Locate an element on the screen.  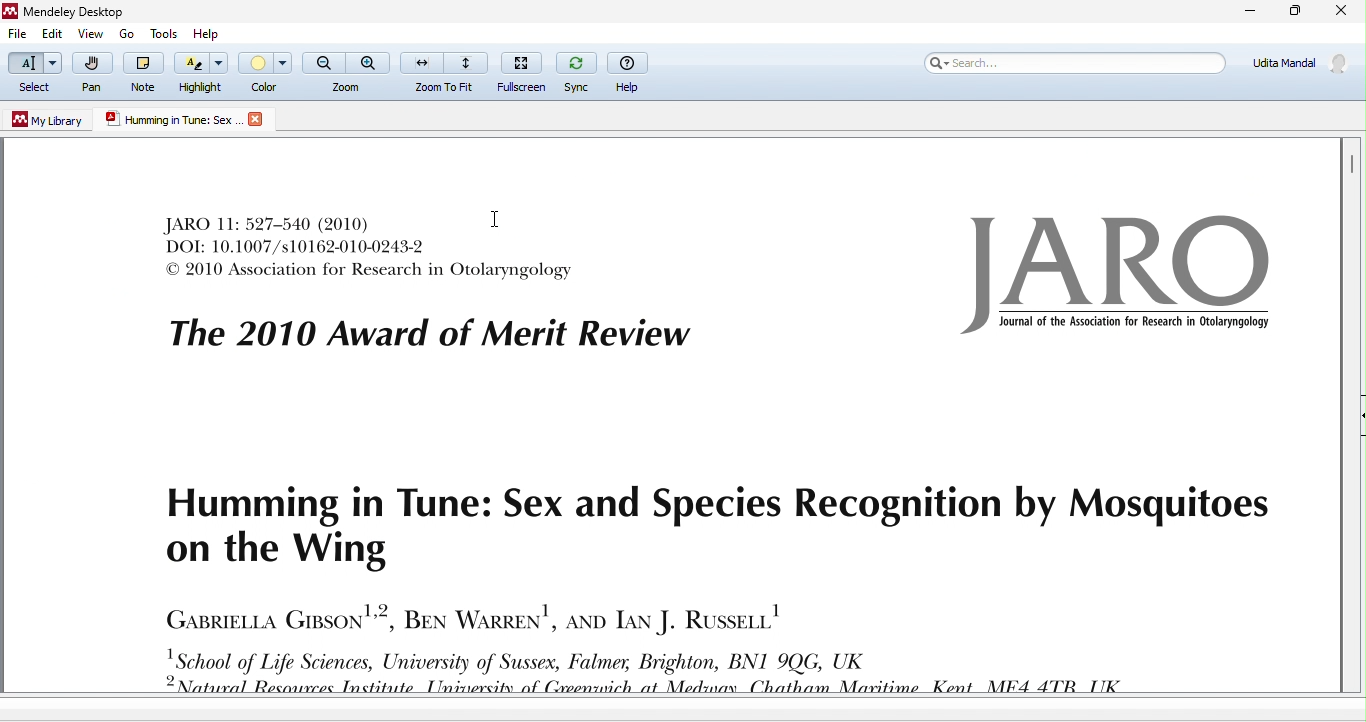
help is located at coordinates (205, 32).